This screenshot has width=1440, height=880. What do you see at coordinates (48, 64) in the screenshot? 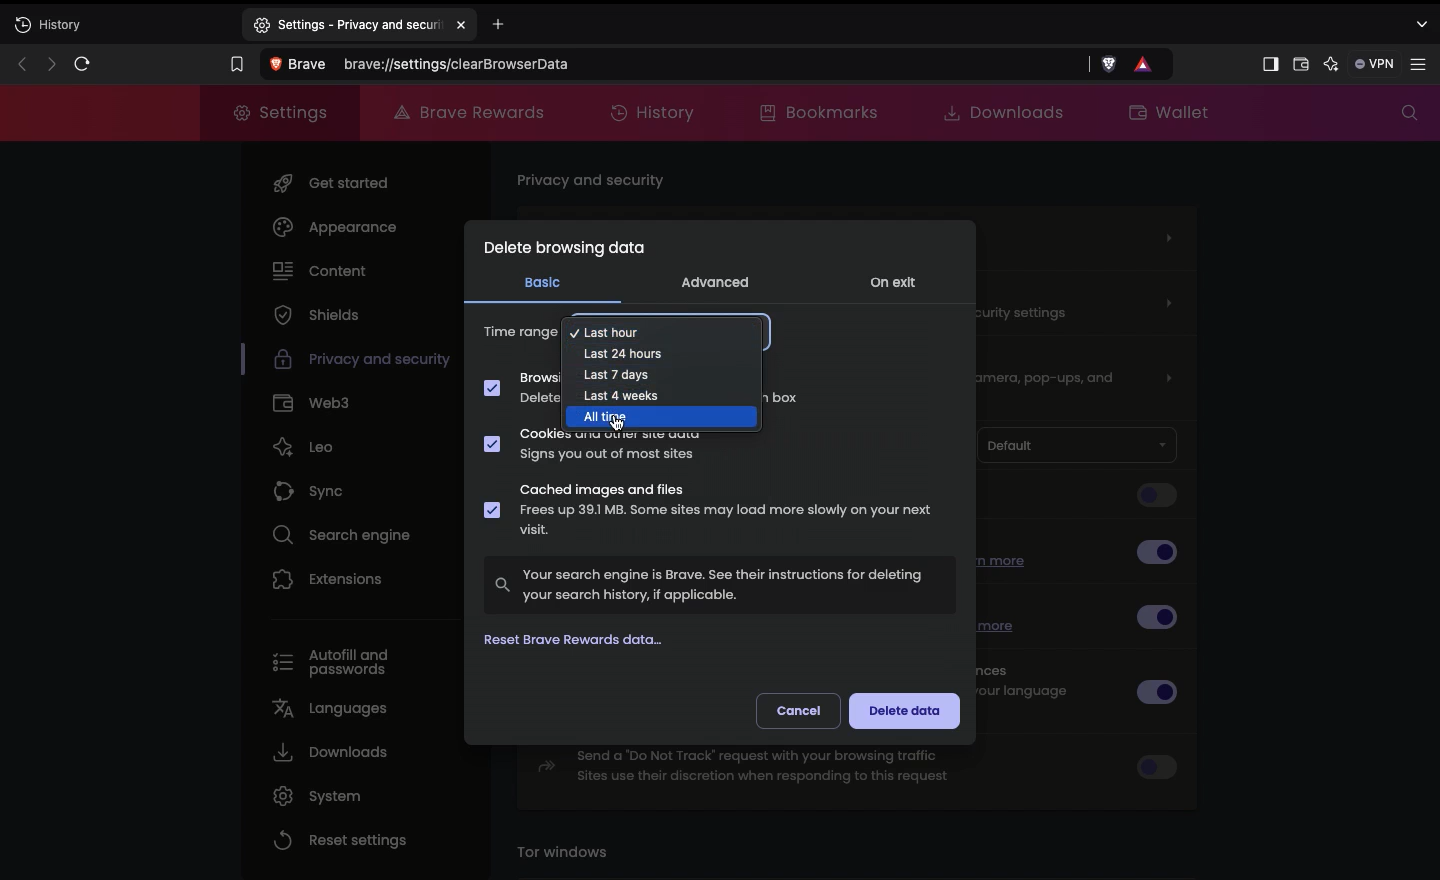
I see `Next page` at bounding box center [48, 64].